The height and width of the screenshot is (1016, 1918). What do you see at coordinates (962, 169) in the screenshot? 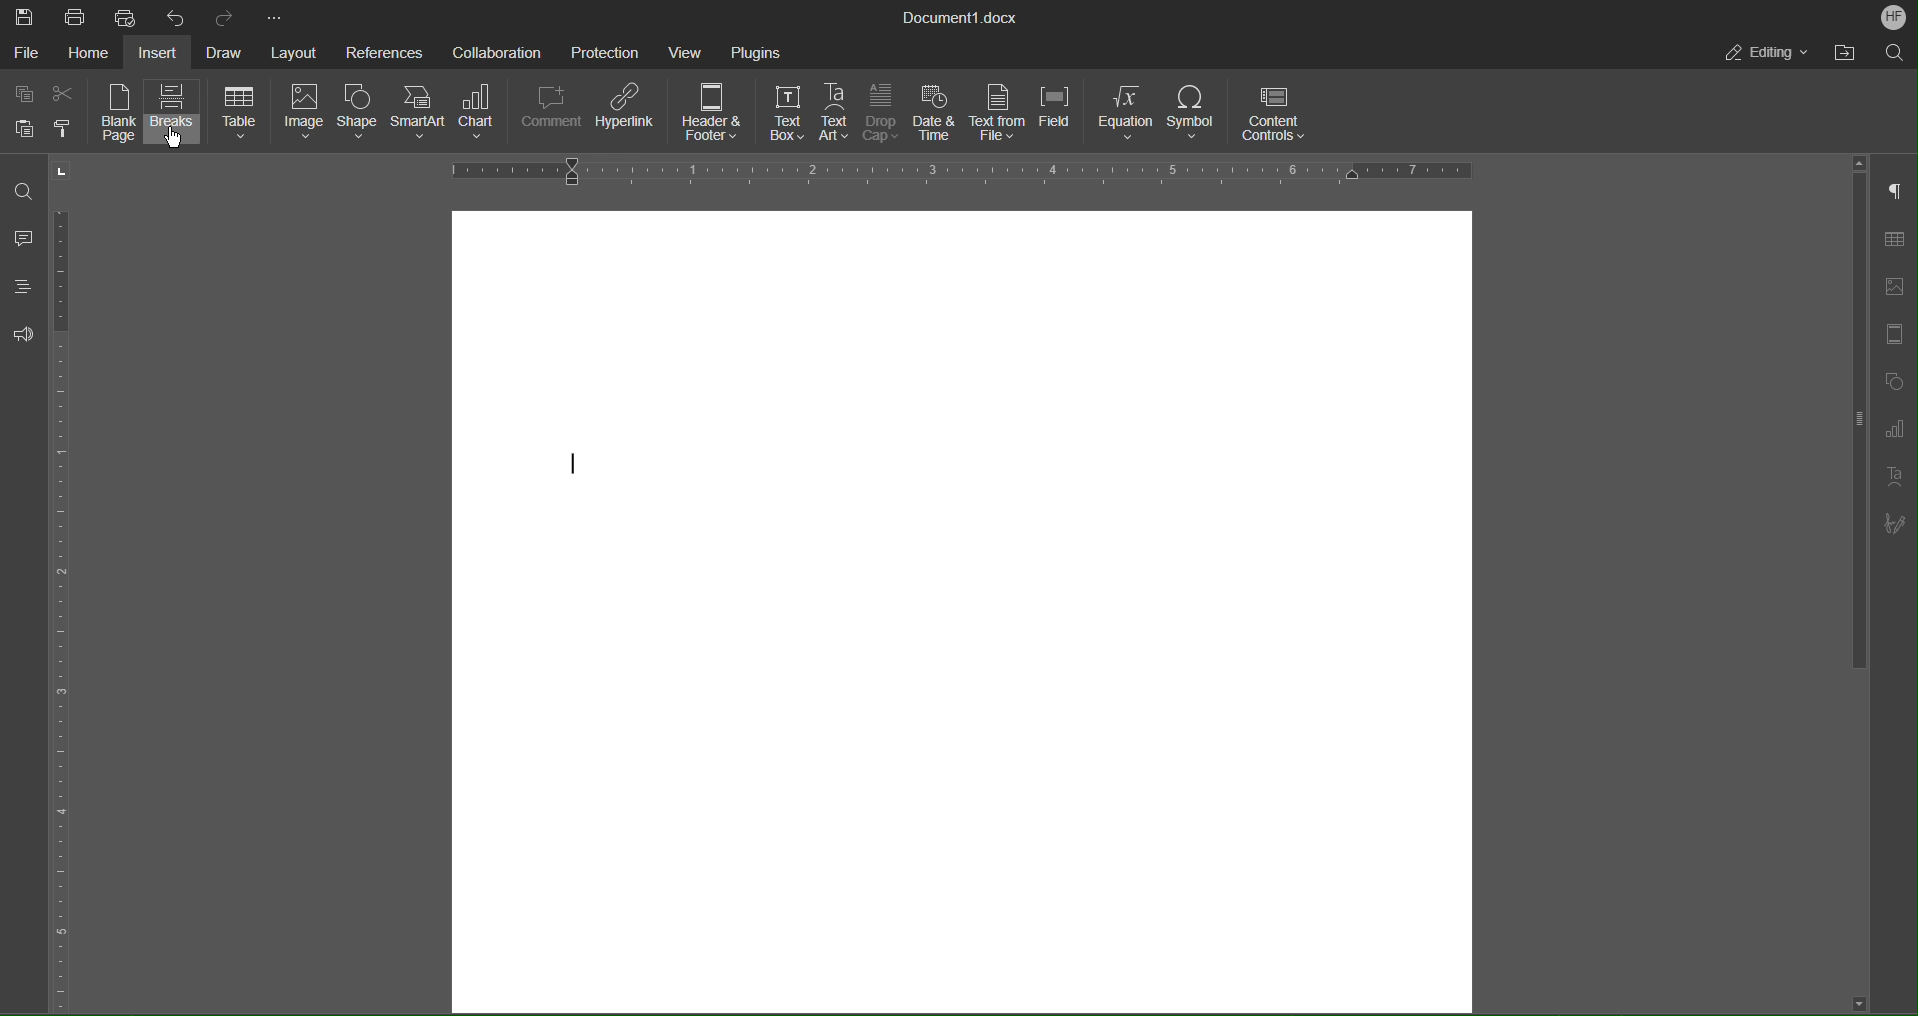
I see `Horizontal Ruler` at bounding box center [962, 169].